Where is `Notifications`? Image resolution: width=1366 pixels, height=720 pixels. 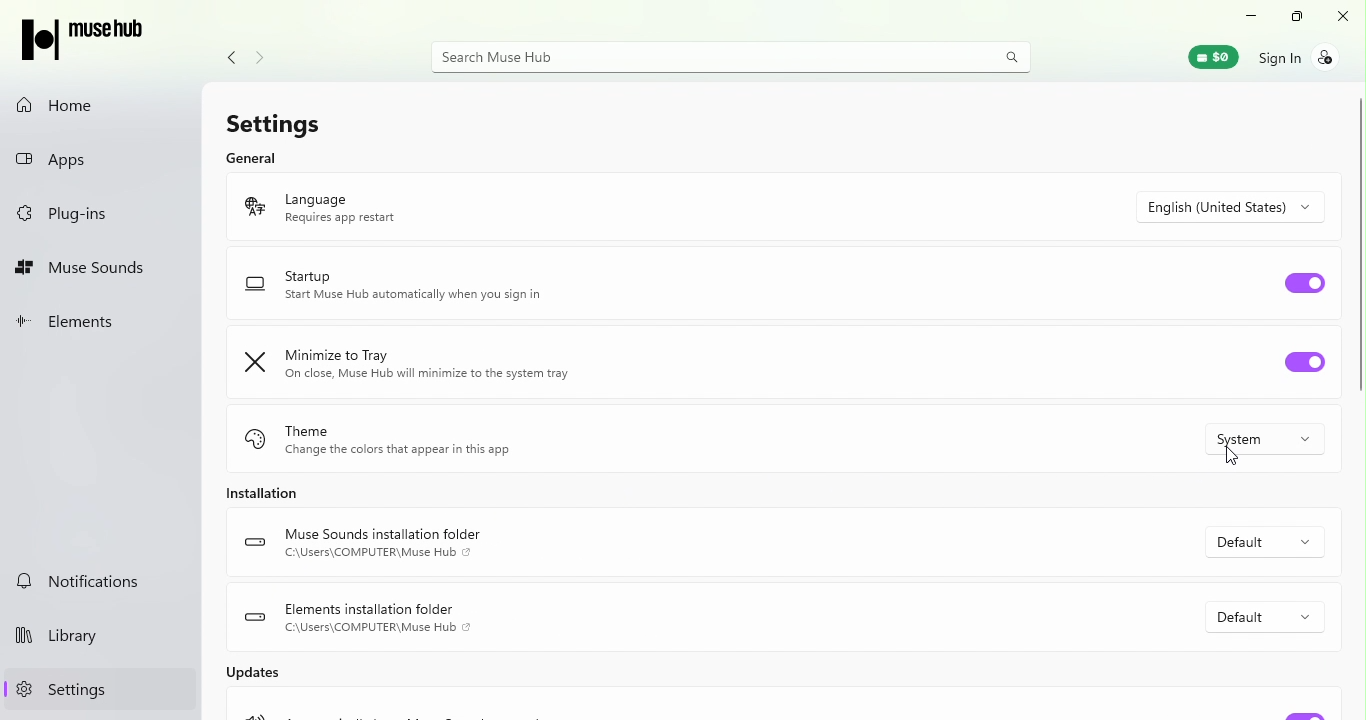
Notifications is located at coordinates (82, 578).